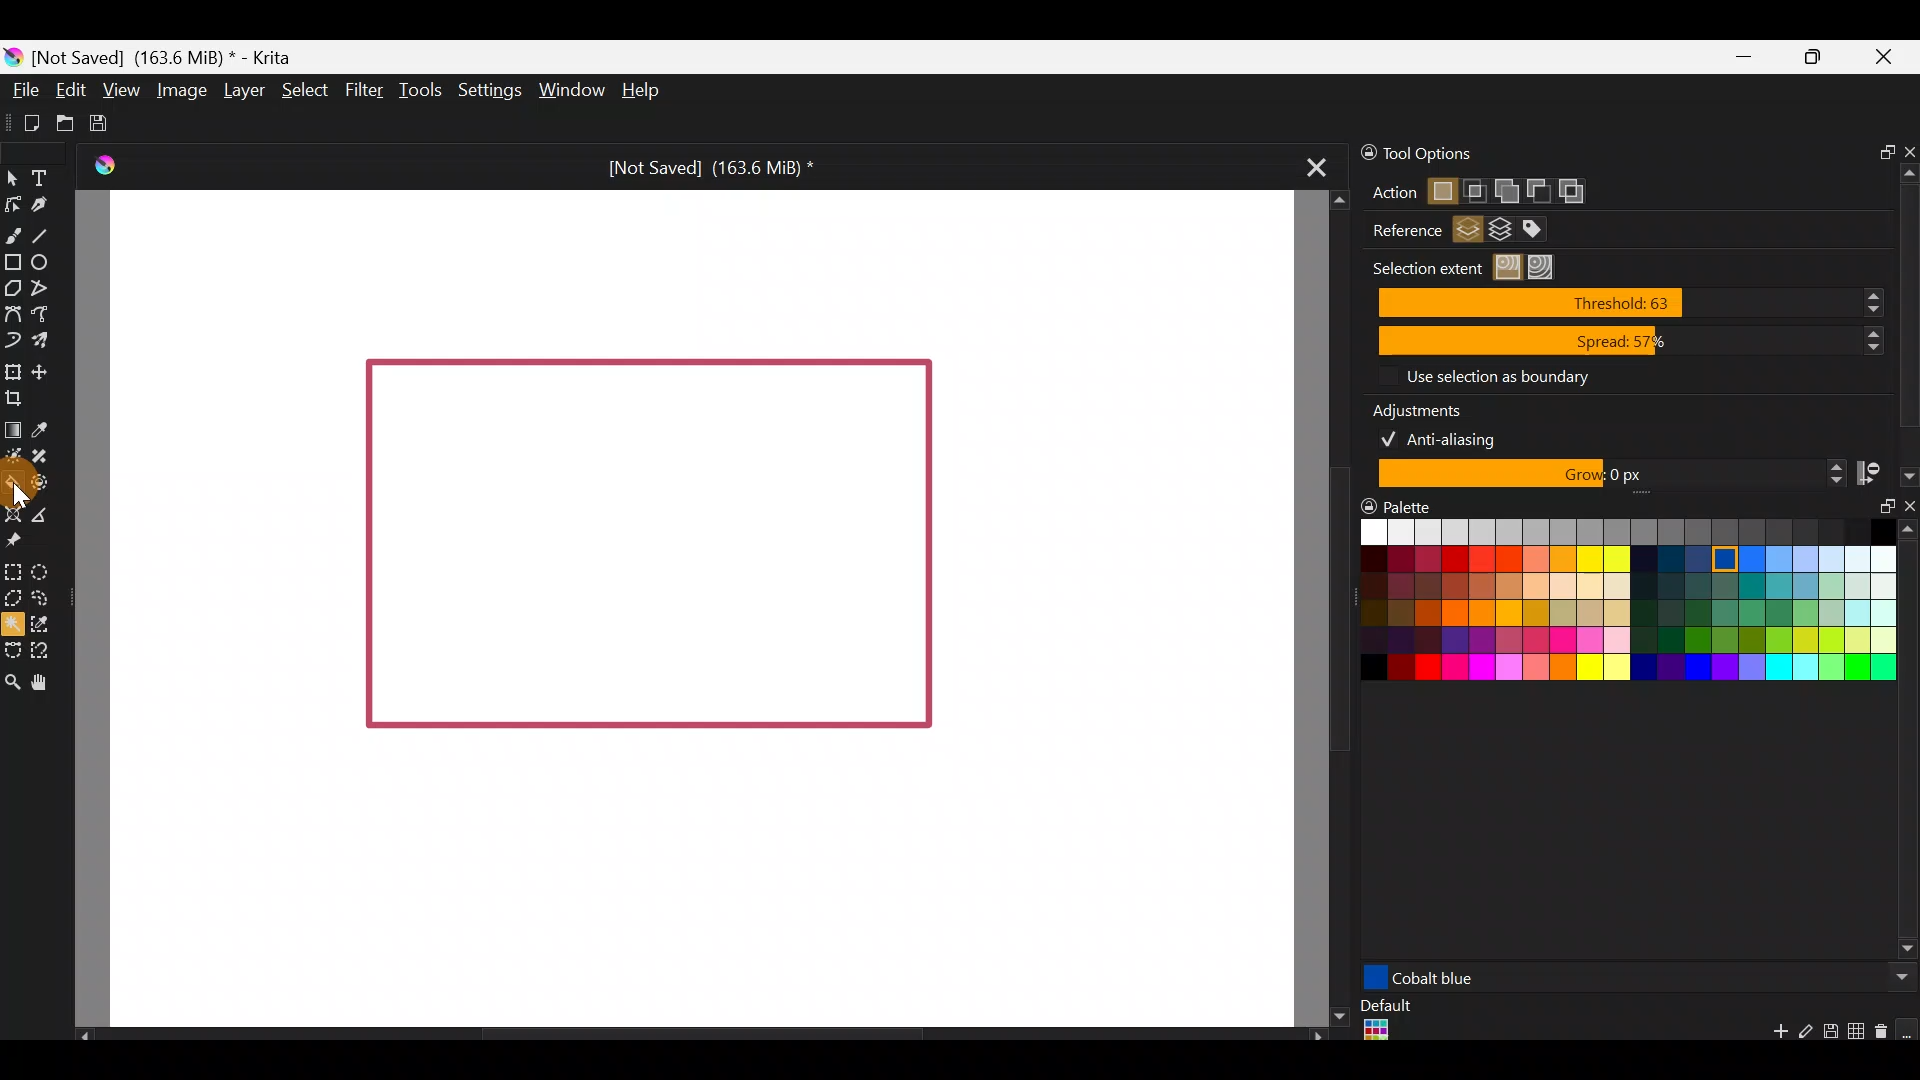  Describe the element at coordinates (12, 339) in the screenshot. I see `Dynamic brush tool` at that location.